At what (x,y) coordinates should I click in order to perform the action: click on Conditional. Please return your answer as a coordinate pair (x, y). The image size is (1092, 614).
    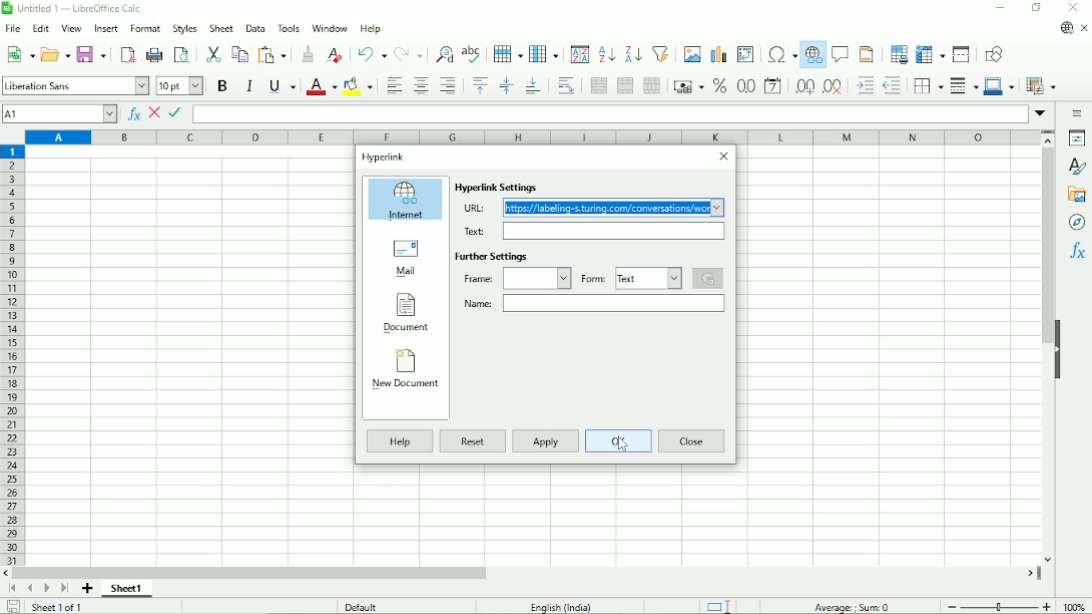
    Looking at the image, I should click on (1041, 86).